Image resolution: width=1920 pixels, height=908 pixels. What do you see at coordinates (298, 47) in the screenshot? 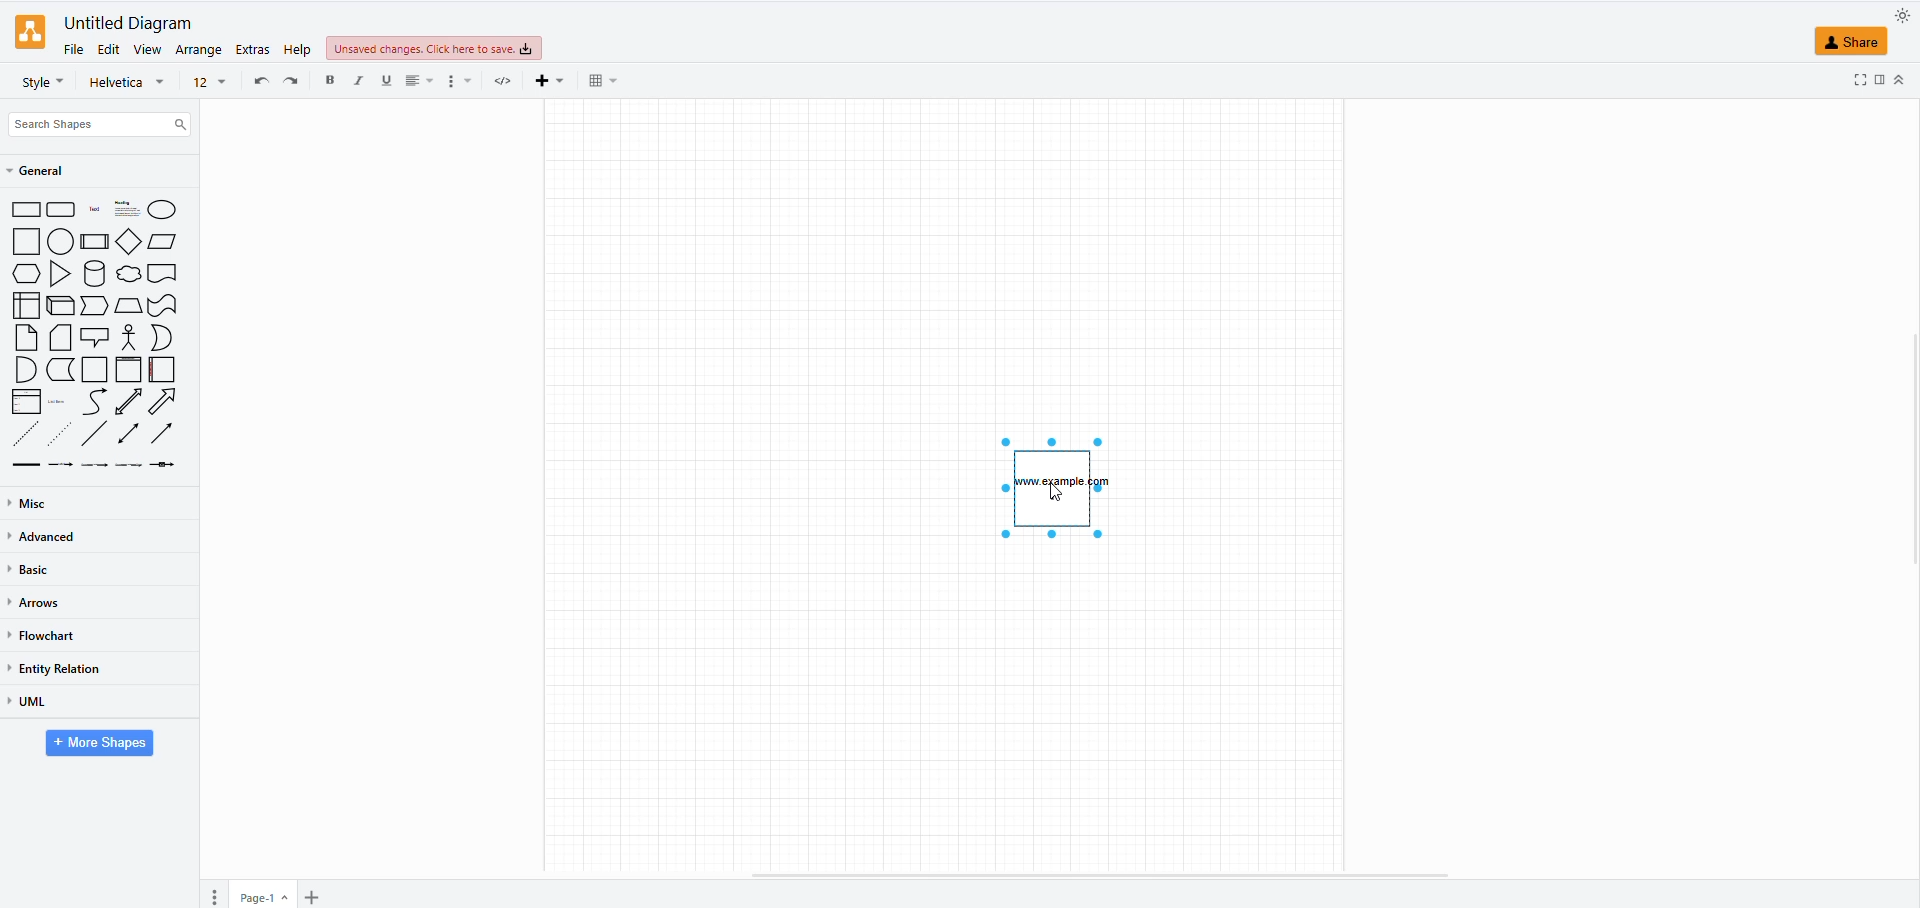
I see `help` at bounding box center [298, 47].